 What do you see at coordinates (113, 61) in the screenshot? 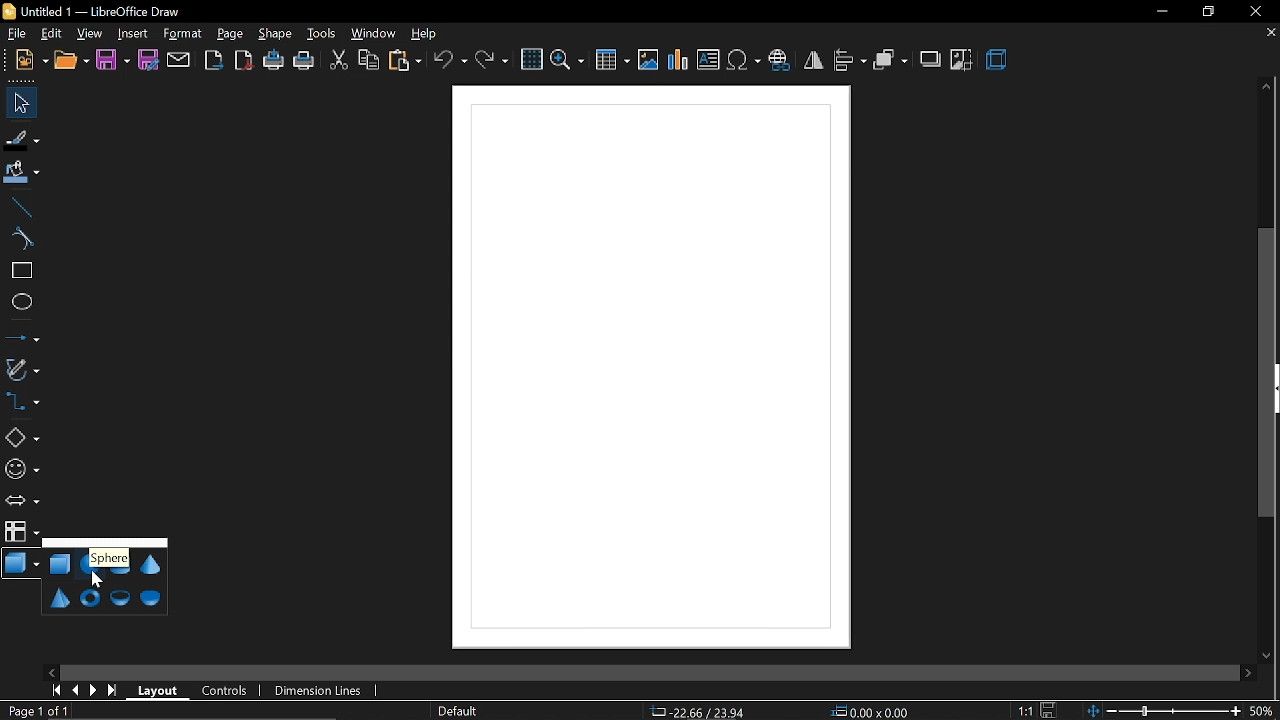
I see `save` at bounding box center [113, 61].